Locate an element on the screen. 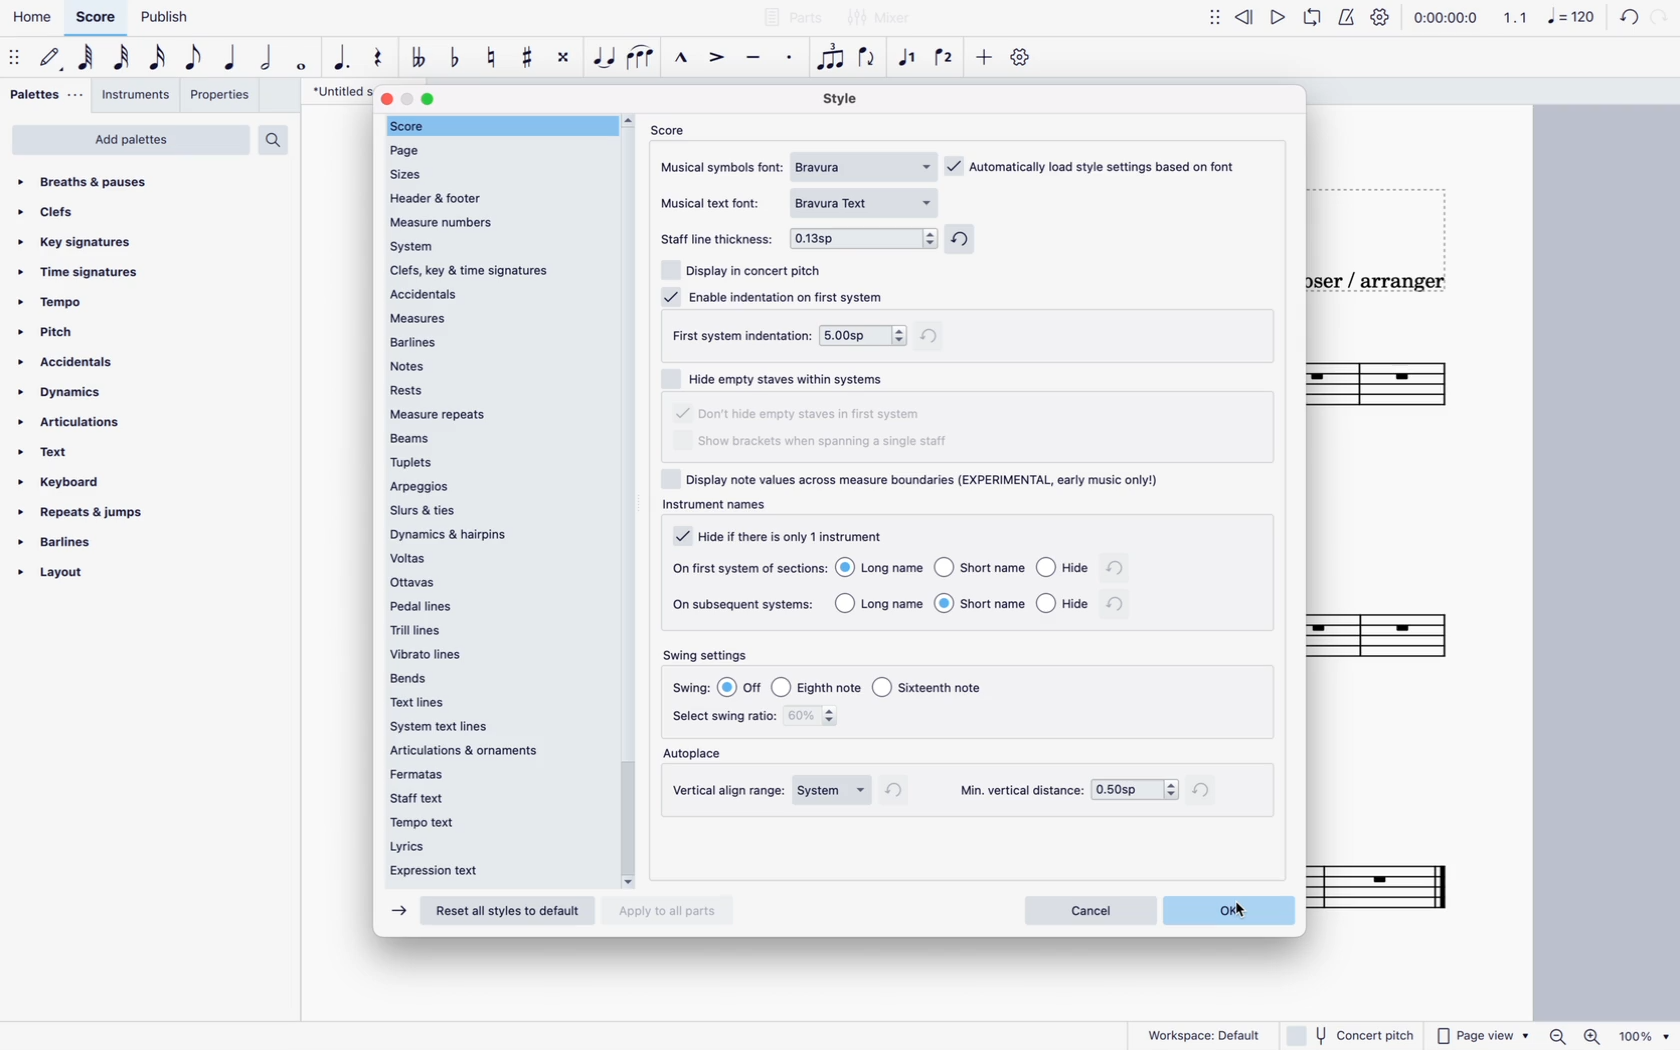  Cursor is located at coordinates (604, 58).